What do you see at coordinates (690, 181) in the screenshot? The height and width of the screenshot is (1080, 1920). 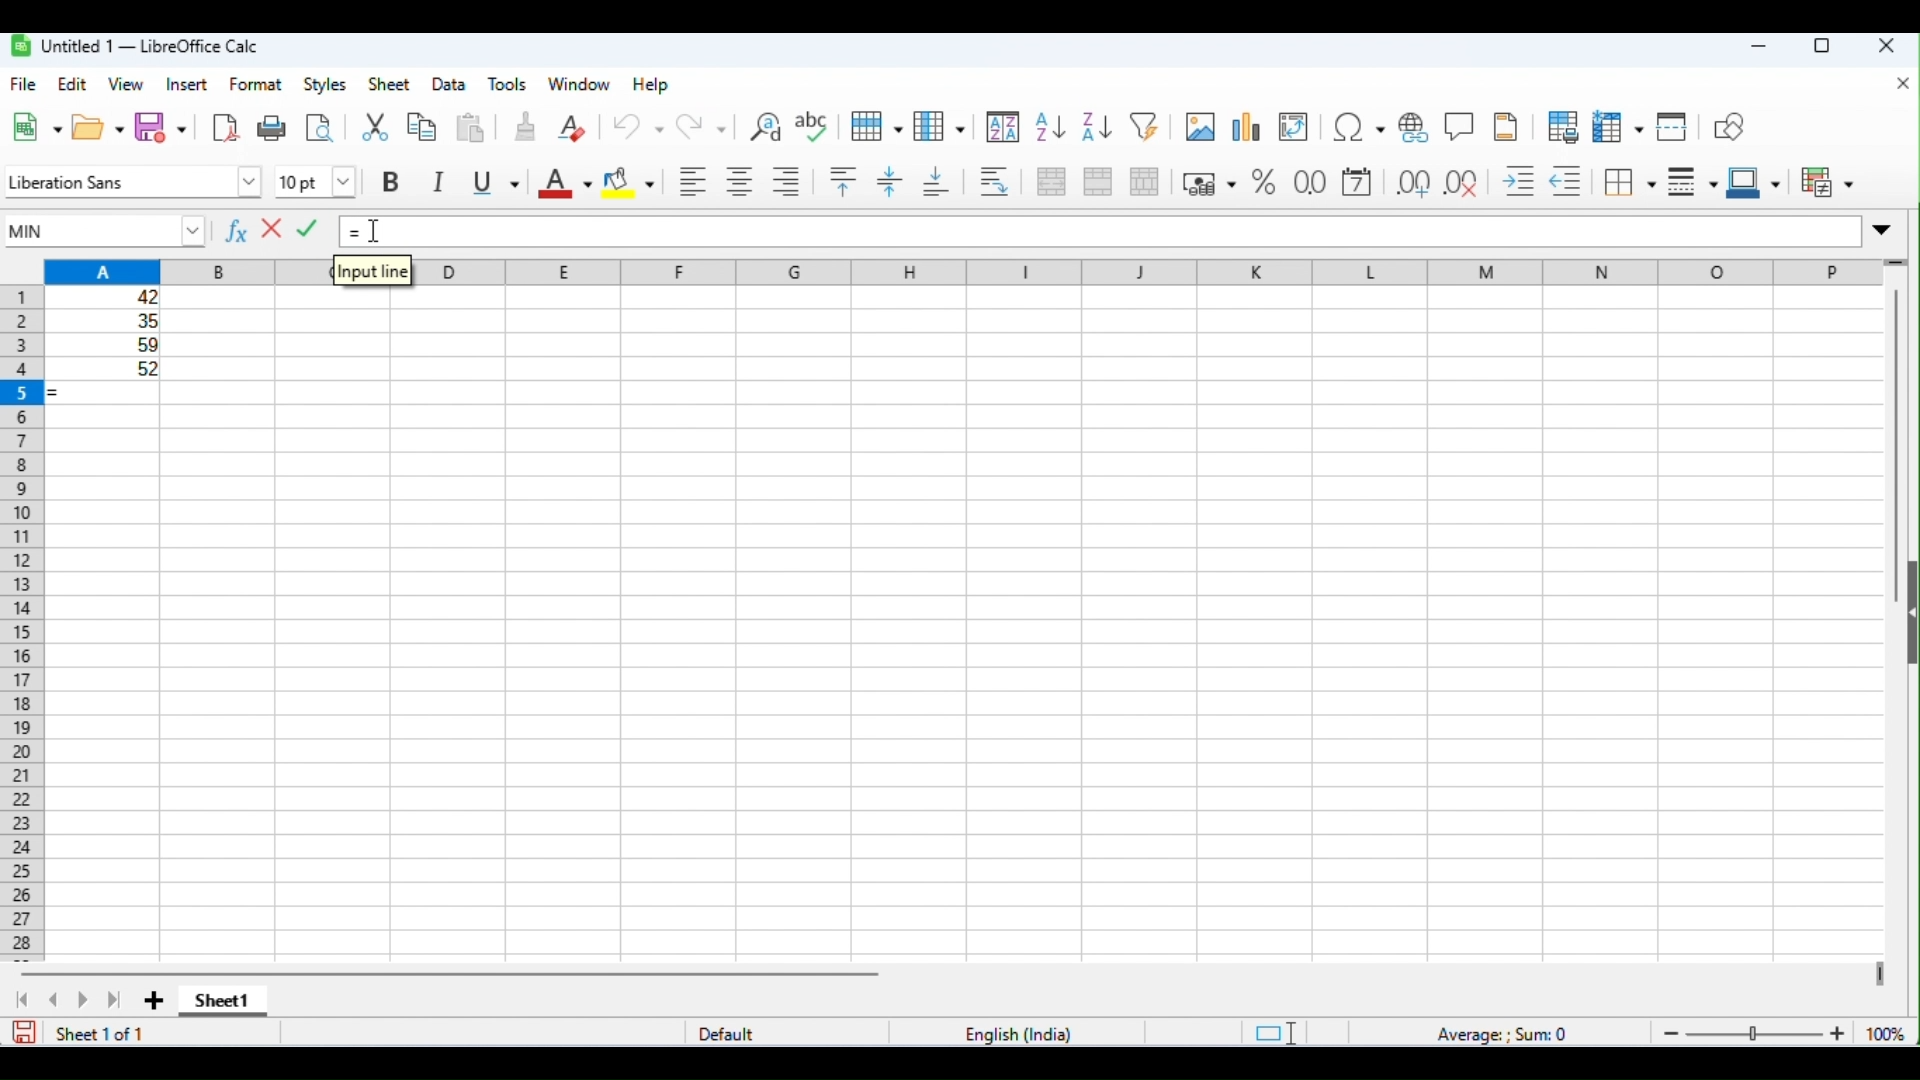 I see `align left` at bounding box center [690, 181].